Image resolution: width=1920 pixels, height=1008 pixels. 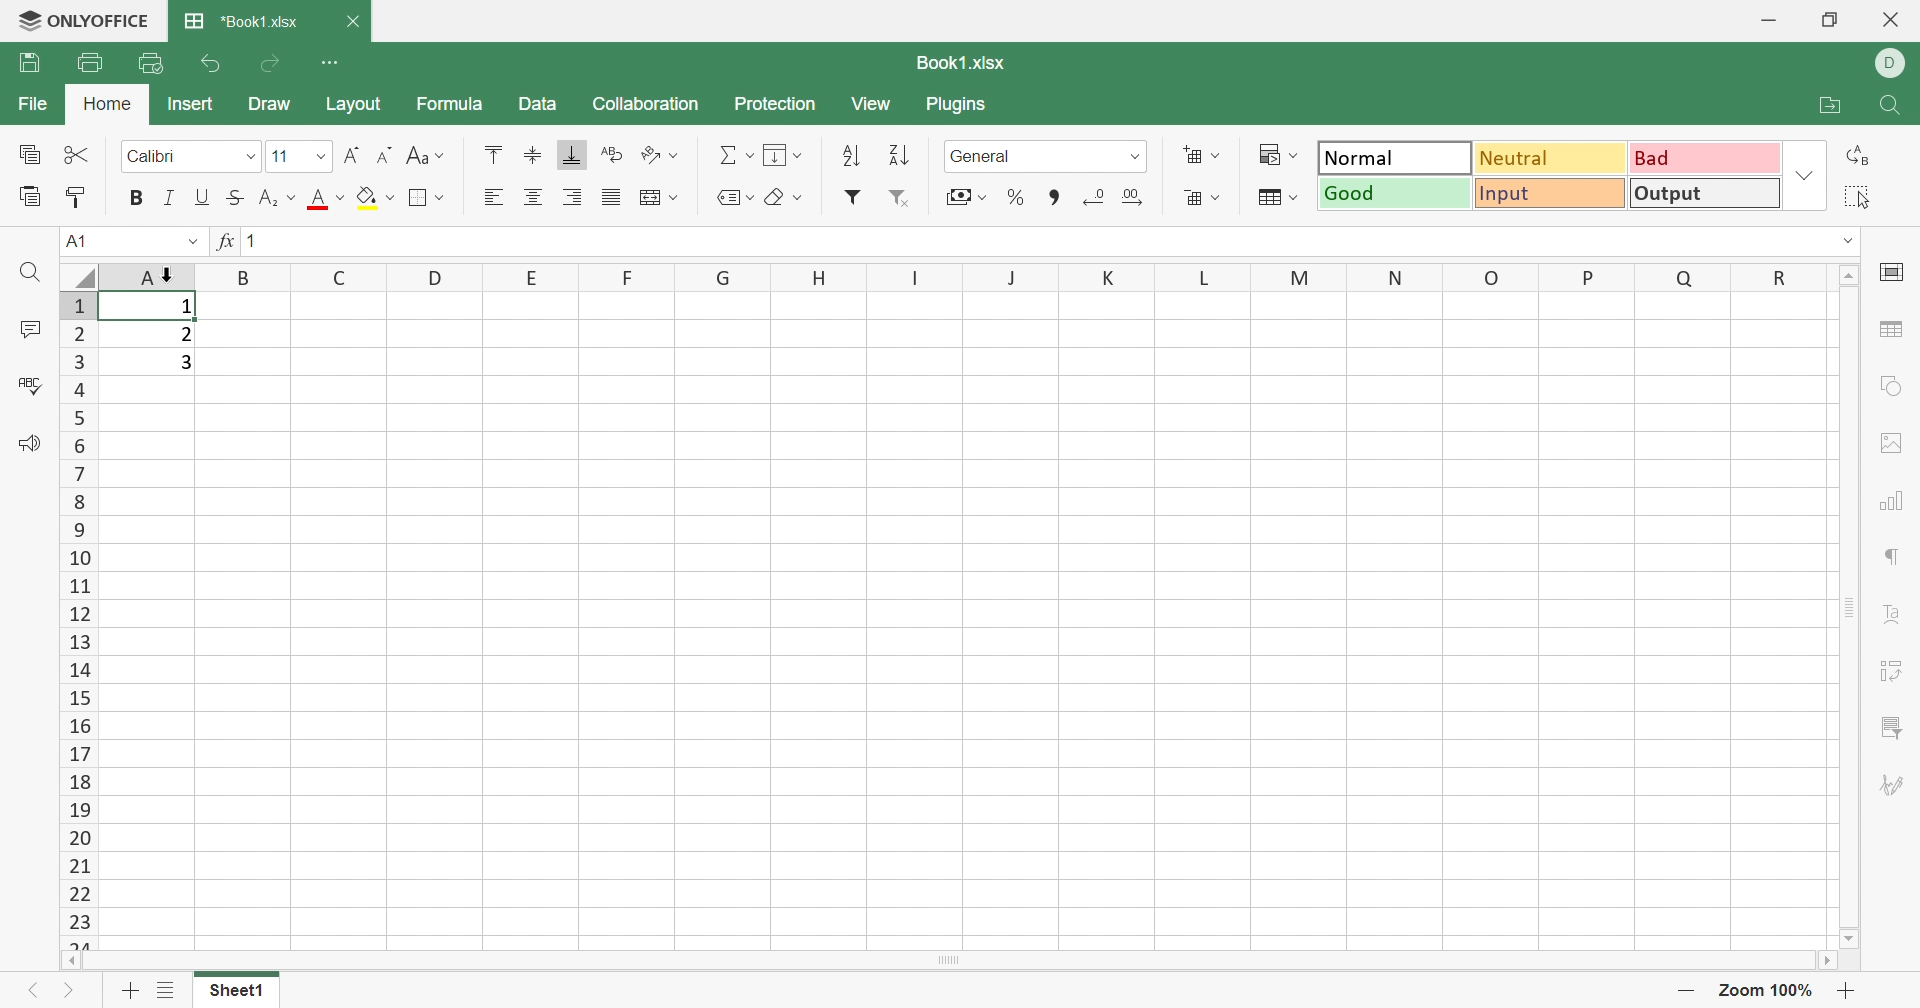 I want to click on Insert, so click(x=190, y=104).